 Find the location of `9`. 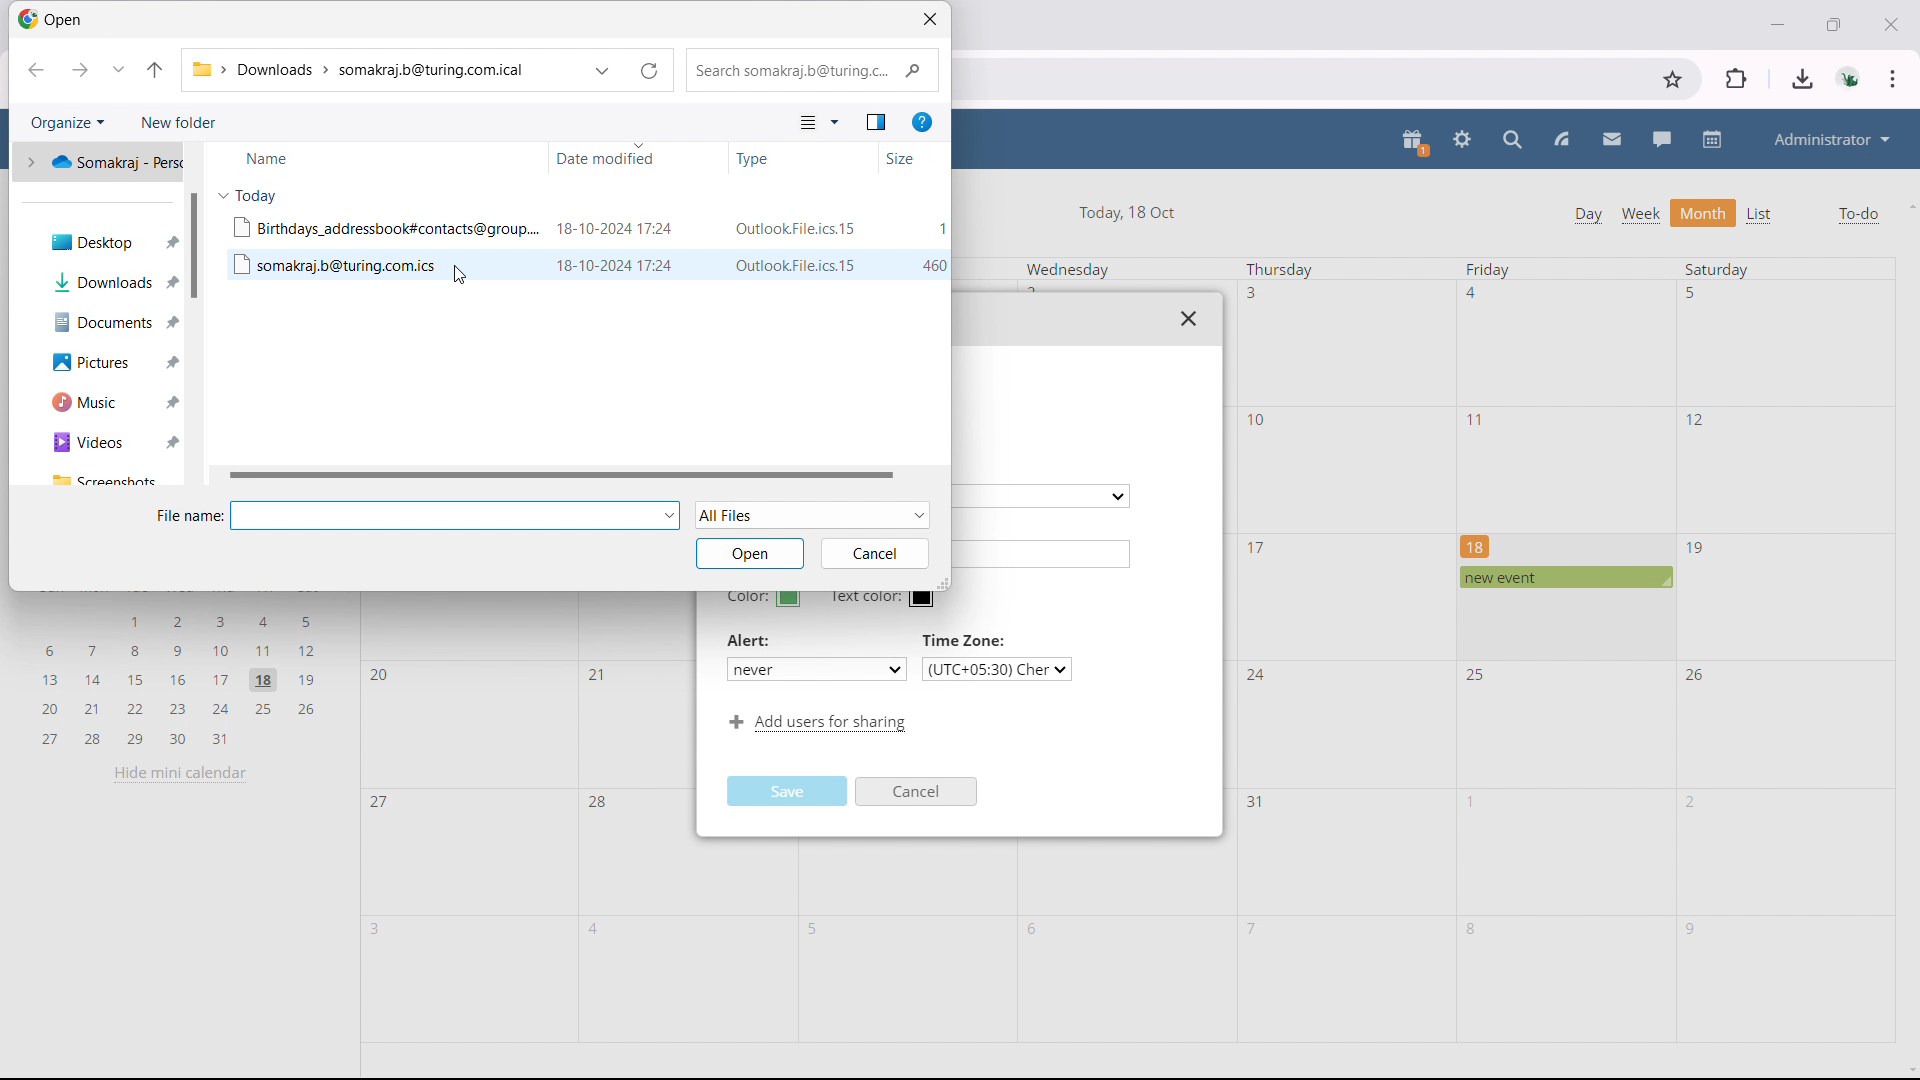

9 is located at coordinates (1690, 930).